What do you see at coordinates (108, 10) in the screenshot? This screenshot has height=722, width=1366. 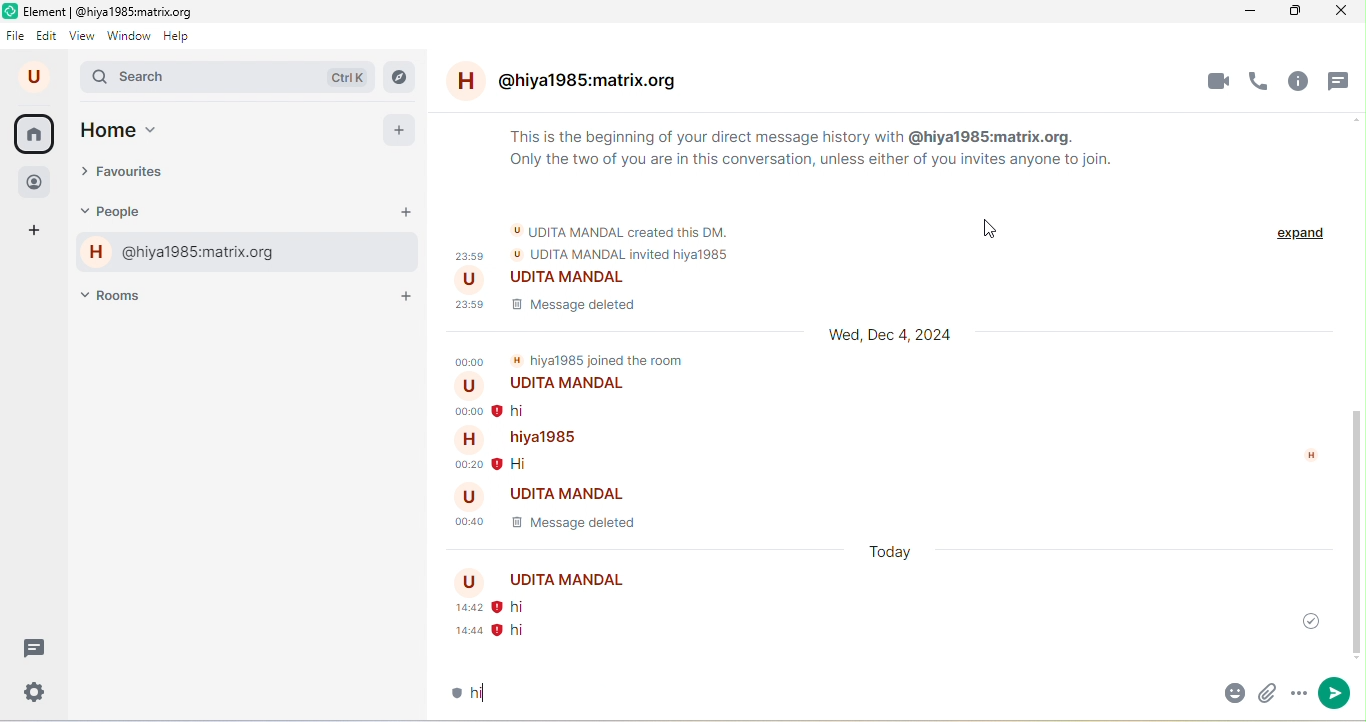 I see `title` at bounding box center [108, 10].